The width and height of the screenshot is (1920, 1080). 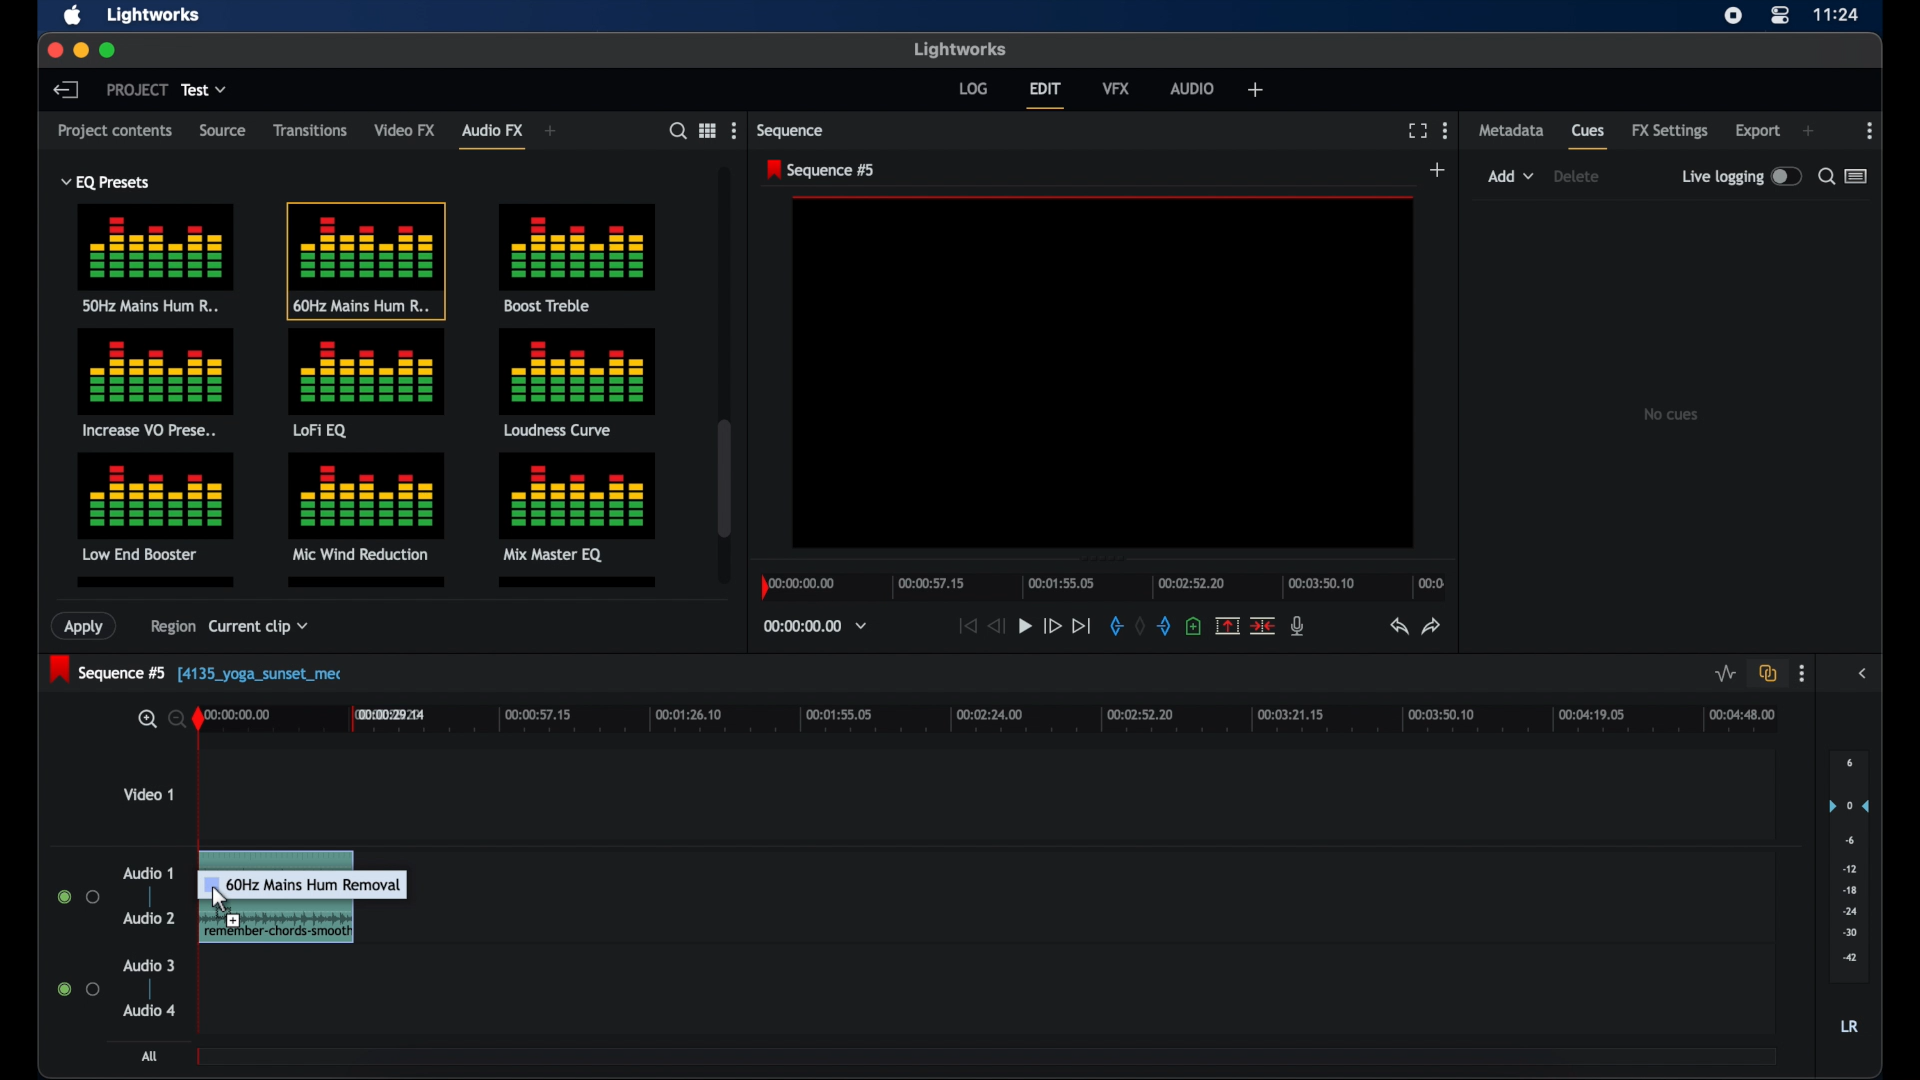 What do you see at coordinates (310, 131) in the screenshot?
I see `transitions` at bounding box center [310, 131].